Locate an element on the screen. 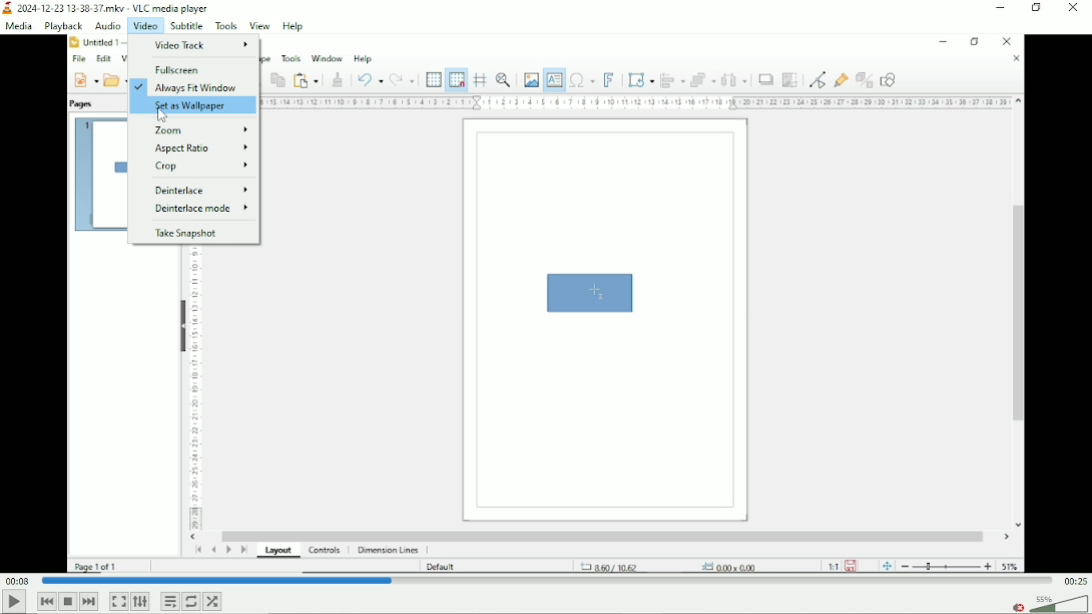 The width and height of the screenshot is (1092, 614). Toggle playlist is located at coordinates (169, 602).